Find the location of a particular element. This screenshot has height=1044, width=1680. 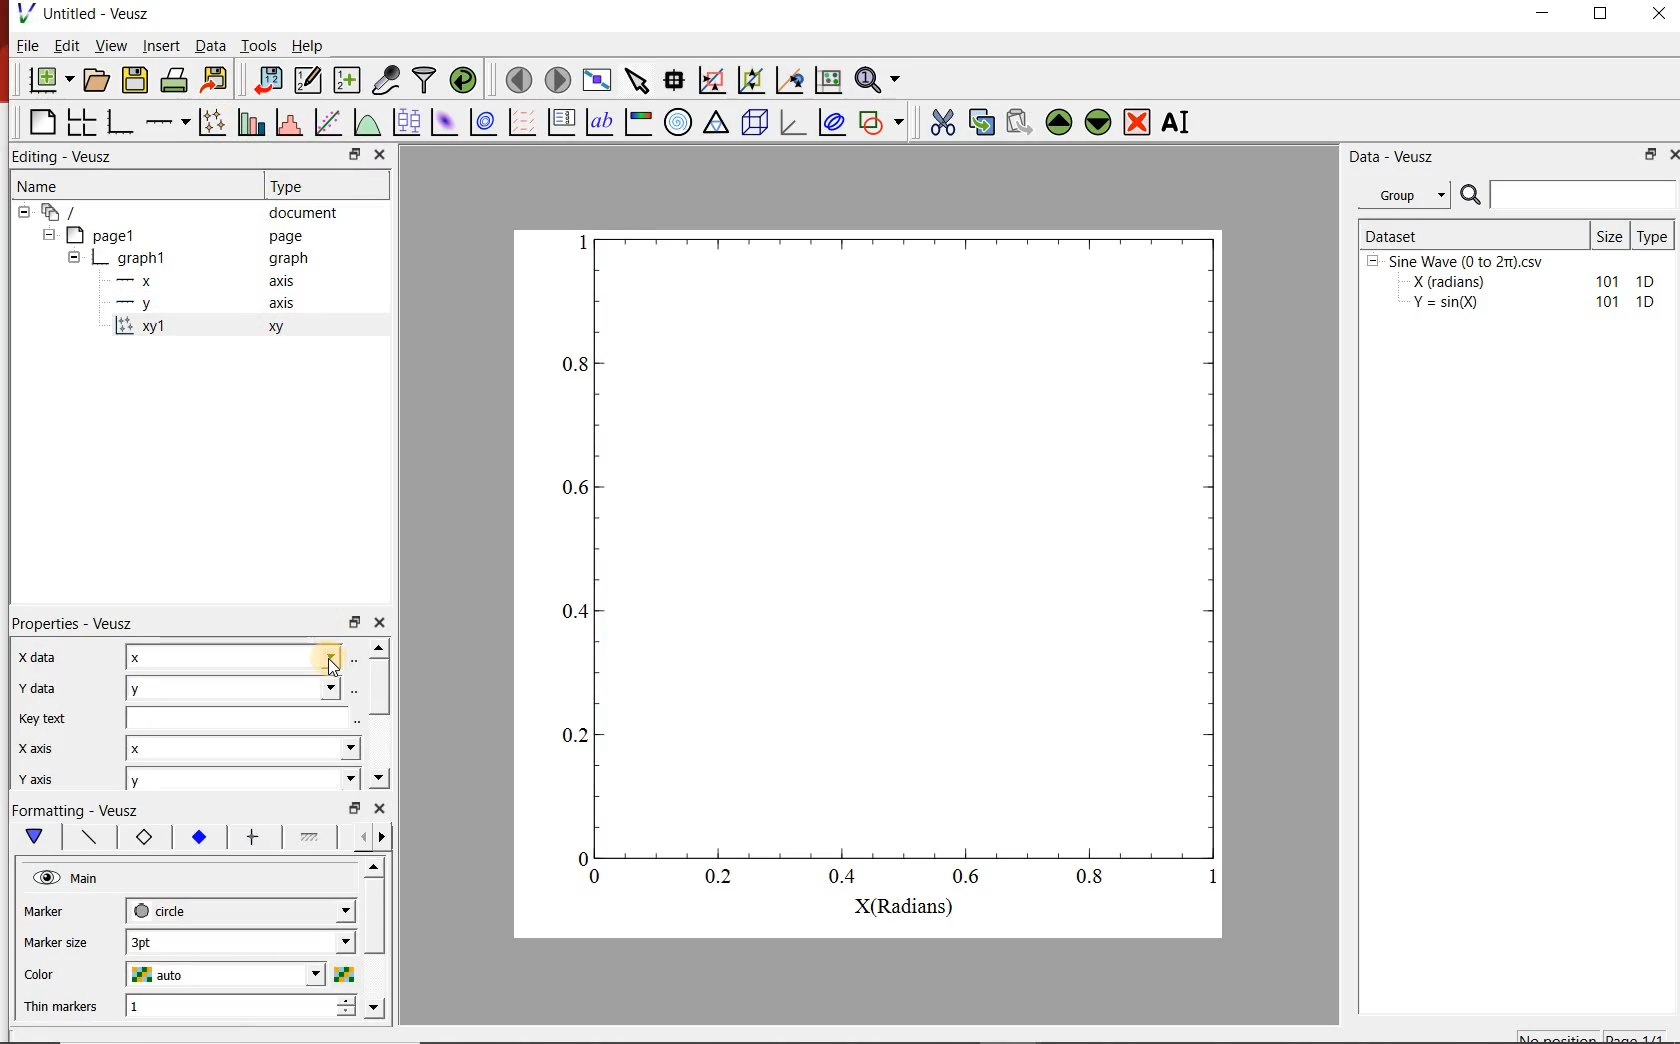

options is located at coordinates (309, 840).